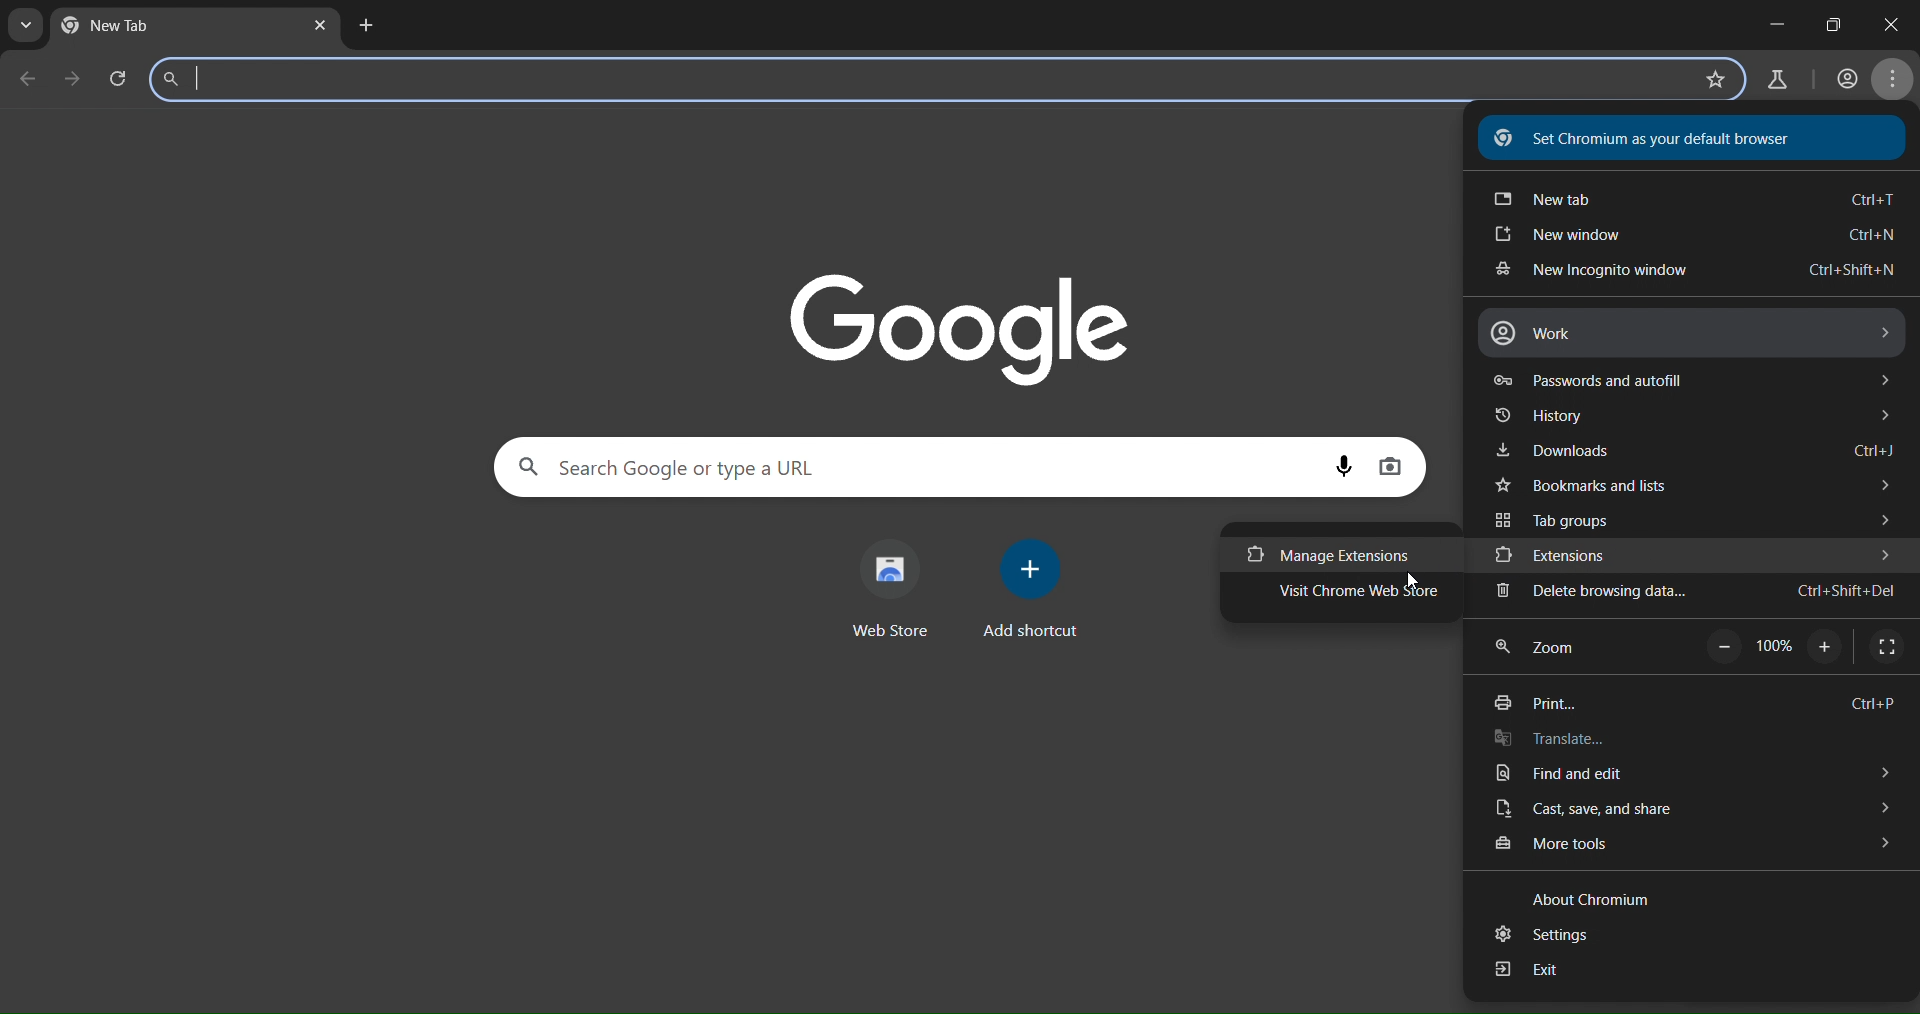 This screenshot has height=1014, width=1920. What do you see at coordinates (1537, 931) in the screenshot?
I see `settings` at bounding box center [1537, 931].